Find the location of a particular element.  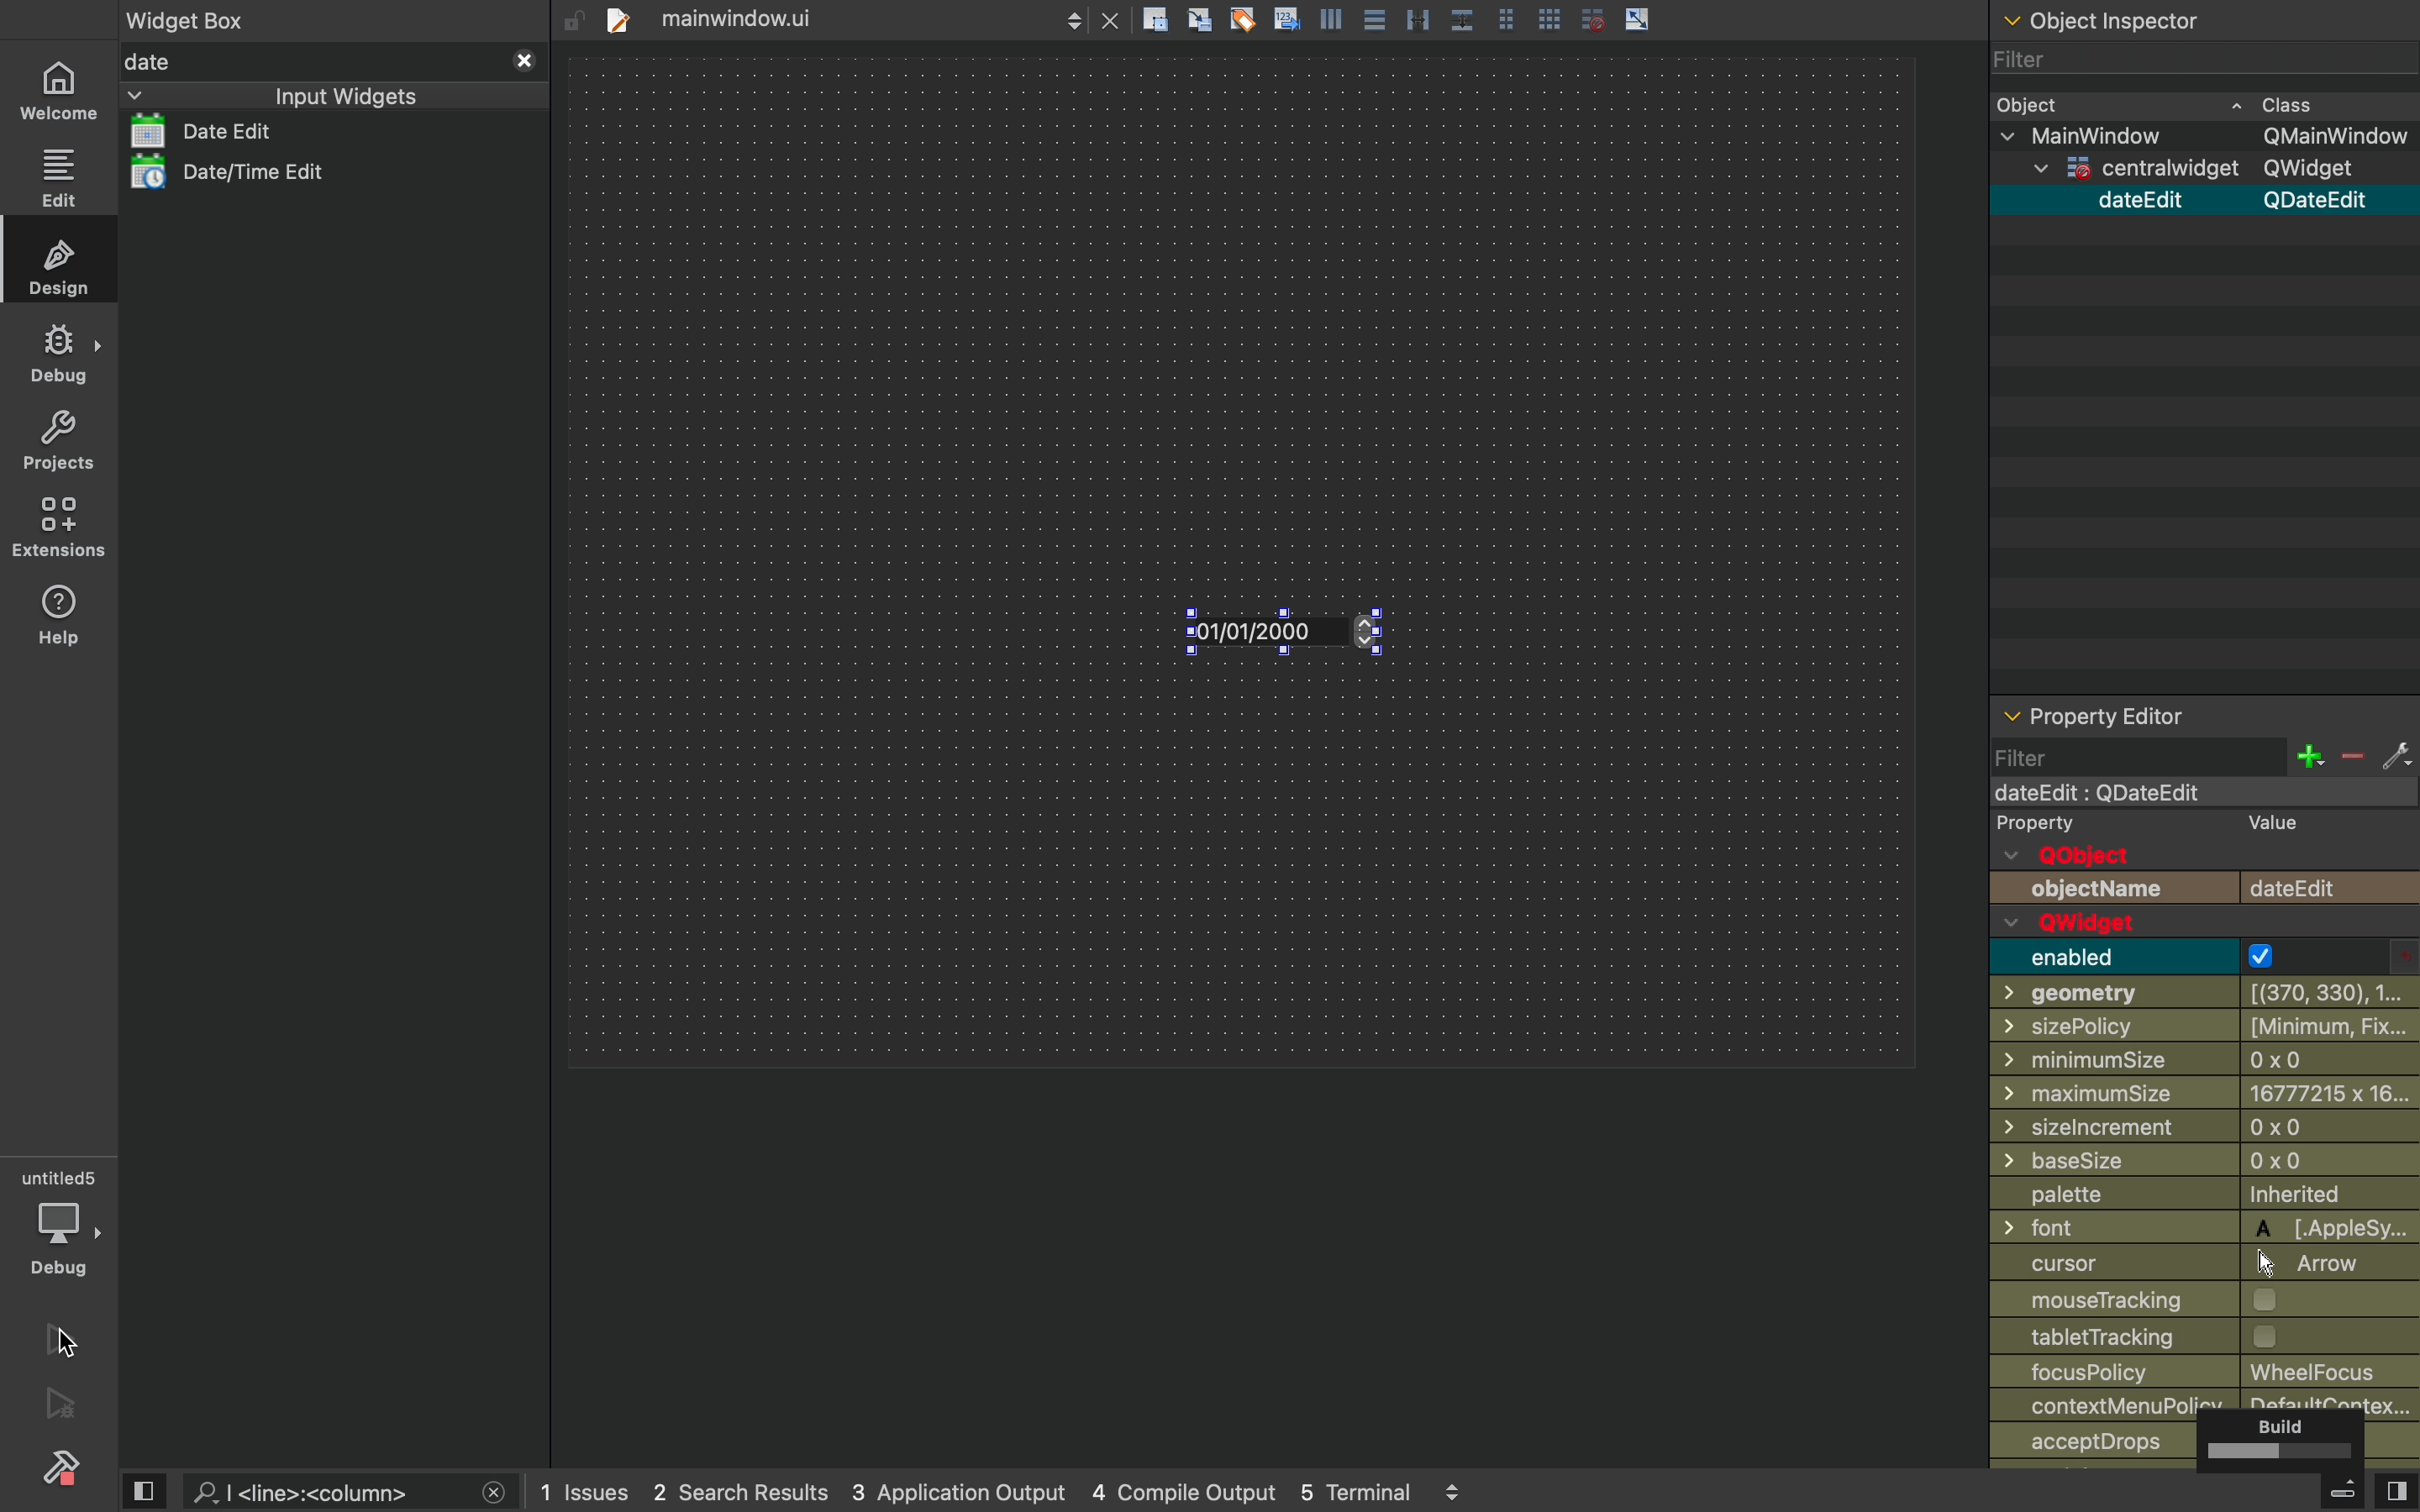

view is located at coordinates (2396, 1488).